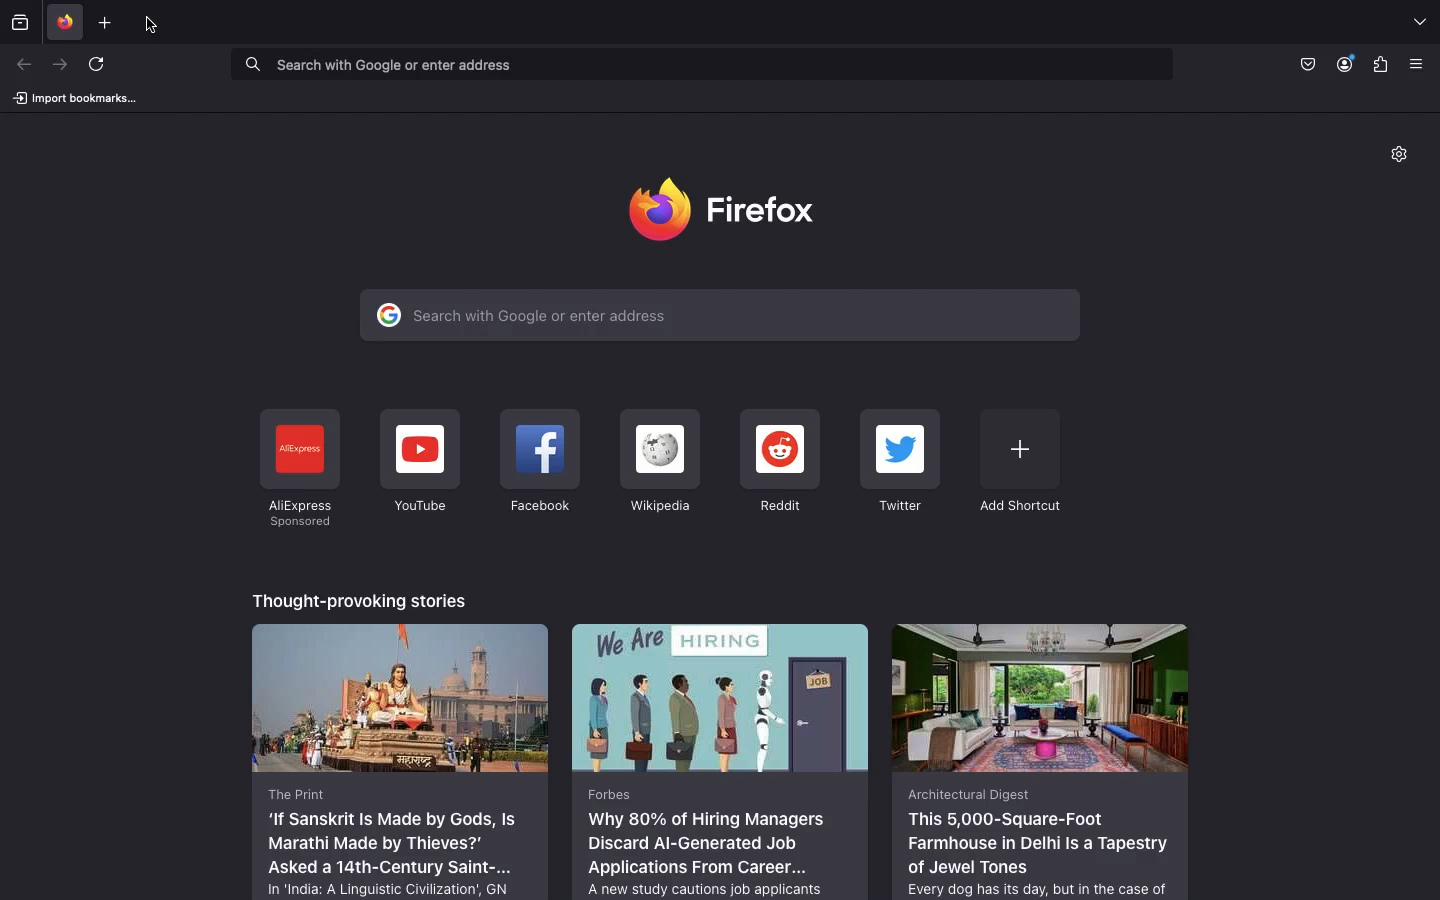 This screenshot has width=1440, height=900. What do you see at coordinates (903, 463) in the screenshot?
I see `Twitter` at bounding box center [903, 463].